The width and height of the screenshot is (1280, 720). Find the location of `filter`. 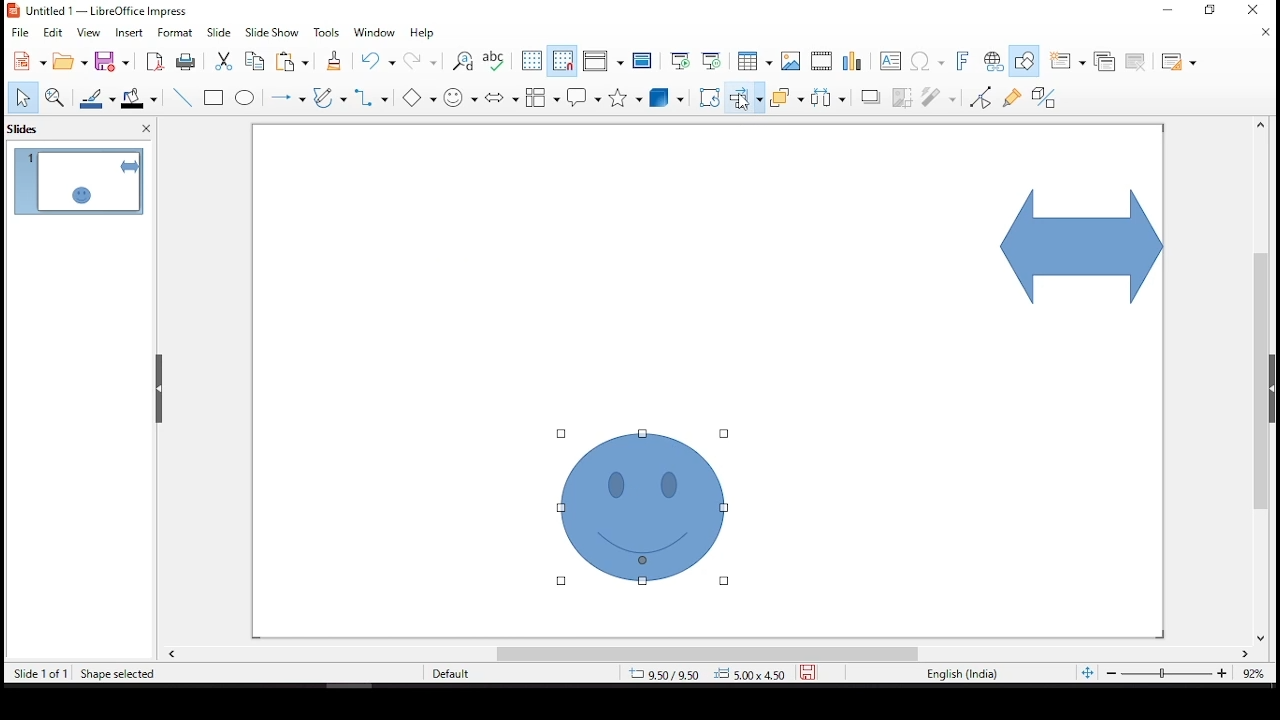

filter is located at coordinates (940, 97).